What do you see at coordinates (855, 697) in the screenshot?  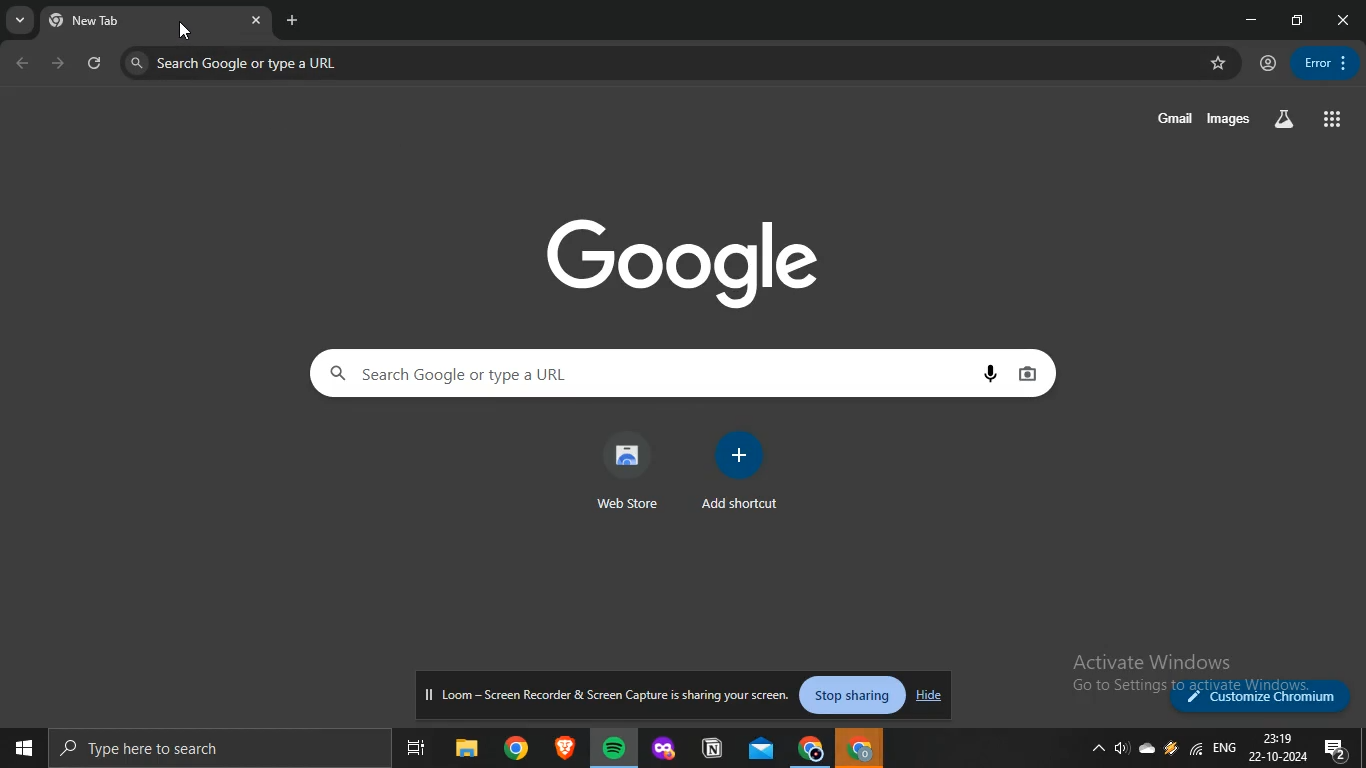 I see `Stop sharing` at bounding box center [855, 697].